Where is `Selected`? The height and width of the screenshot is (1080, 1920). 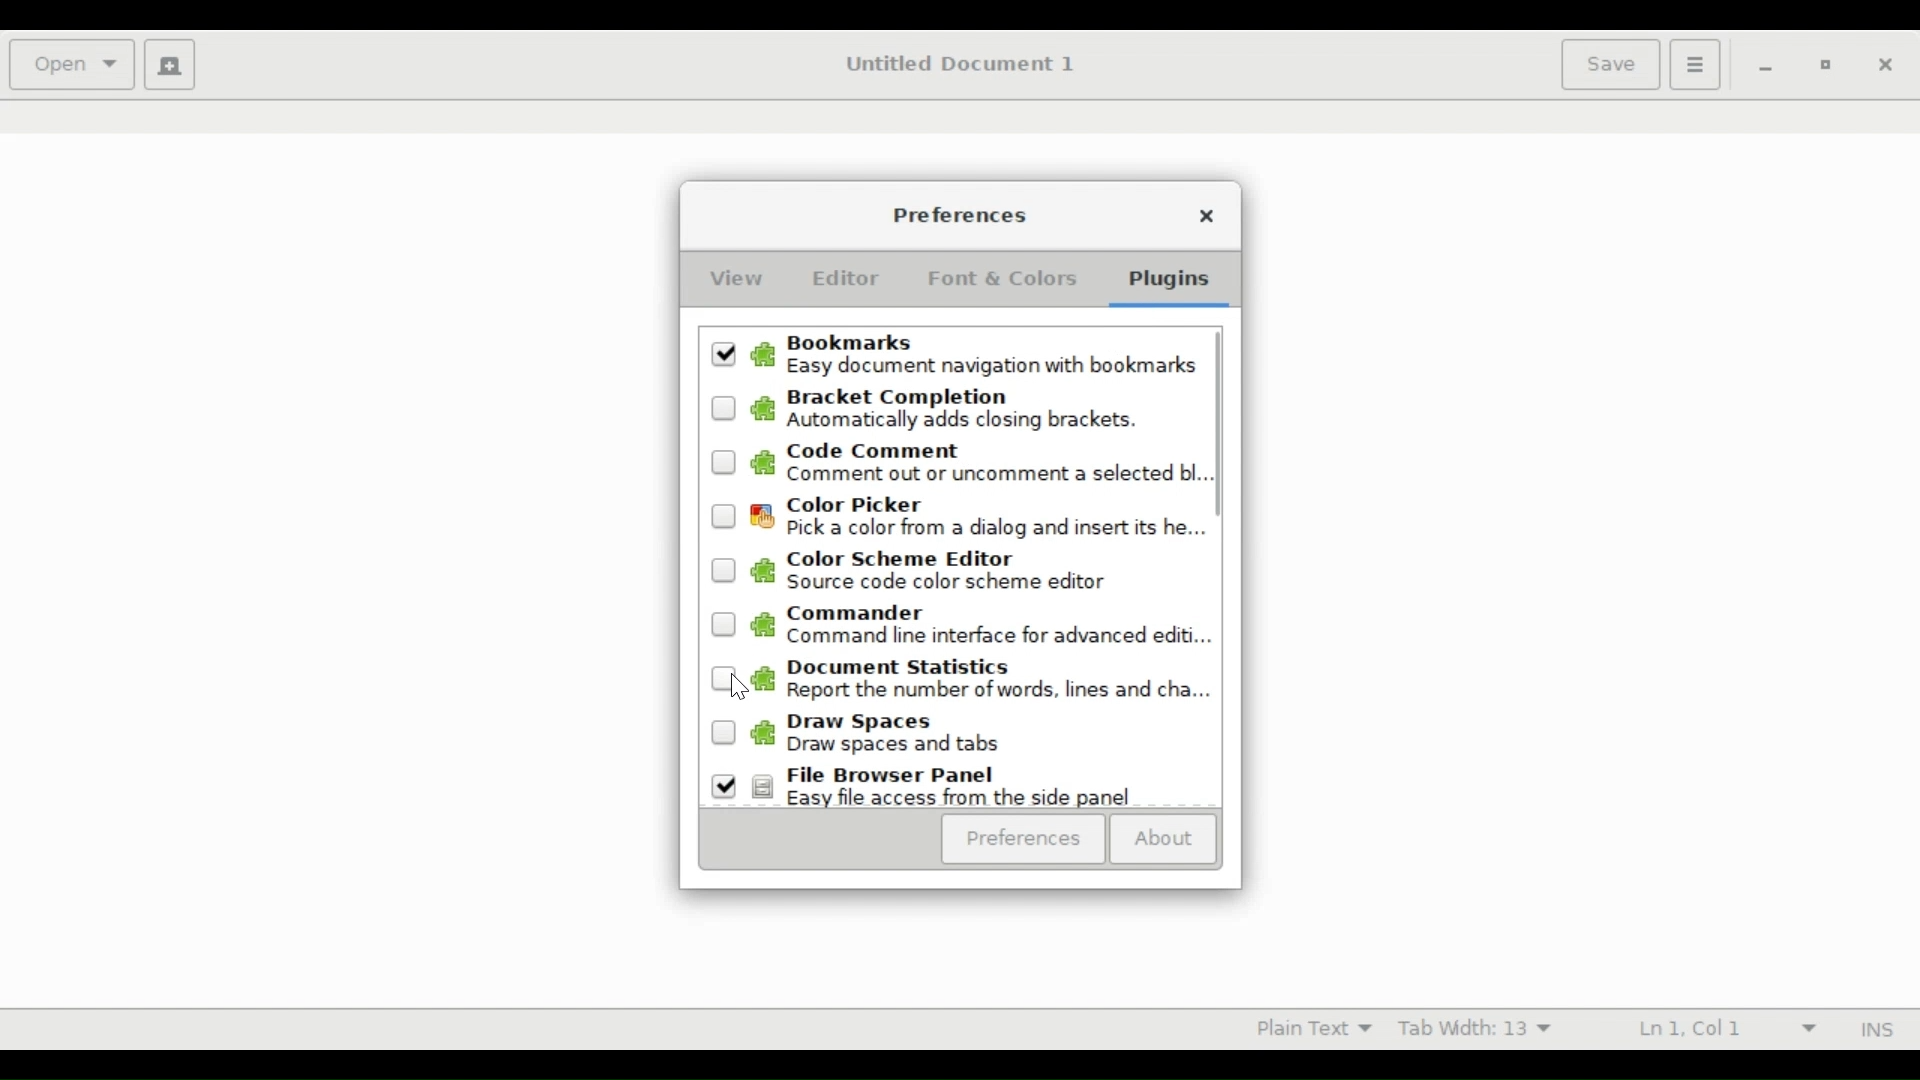
Selected is located at coordinates (725, 787).